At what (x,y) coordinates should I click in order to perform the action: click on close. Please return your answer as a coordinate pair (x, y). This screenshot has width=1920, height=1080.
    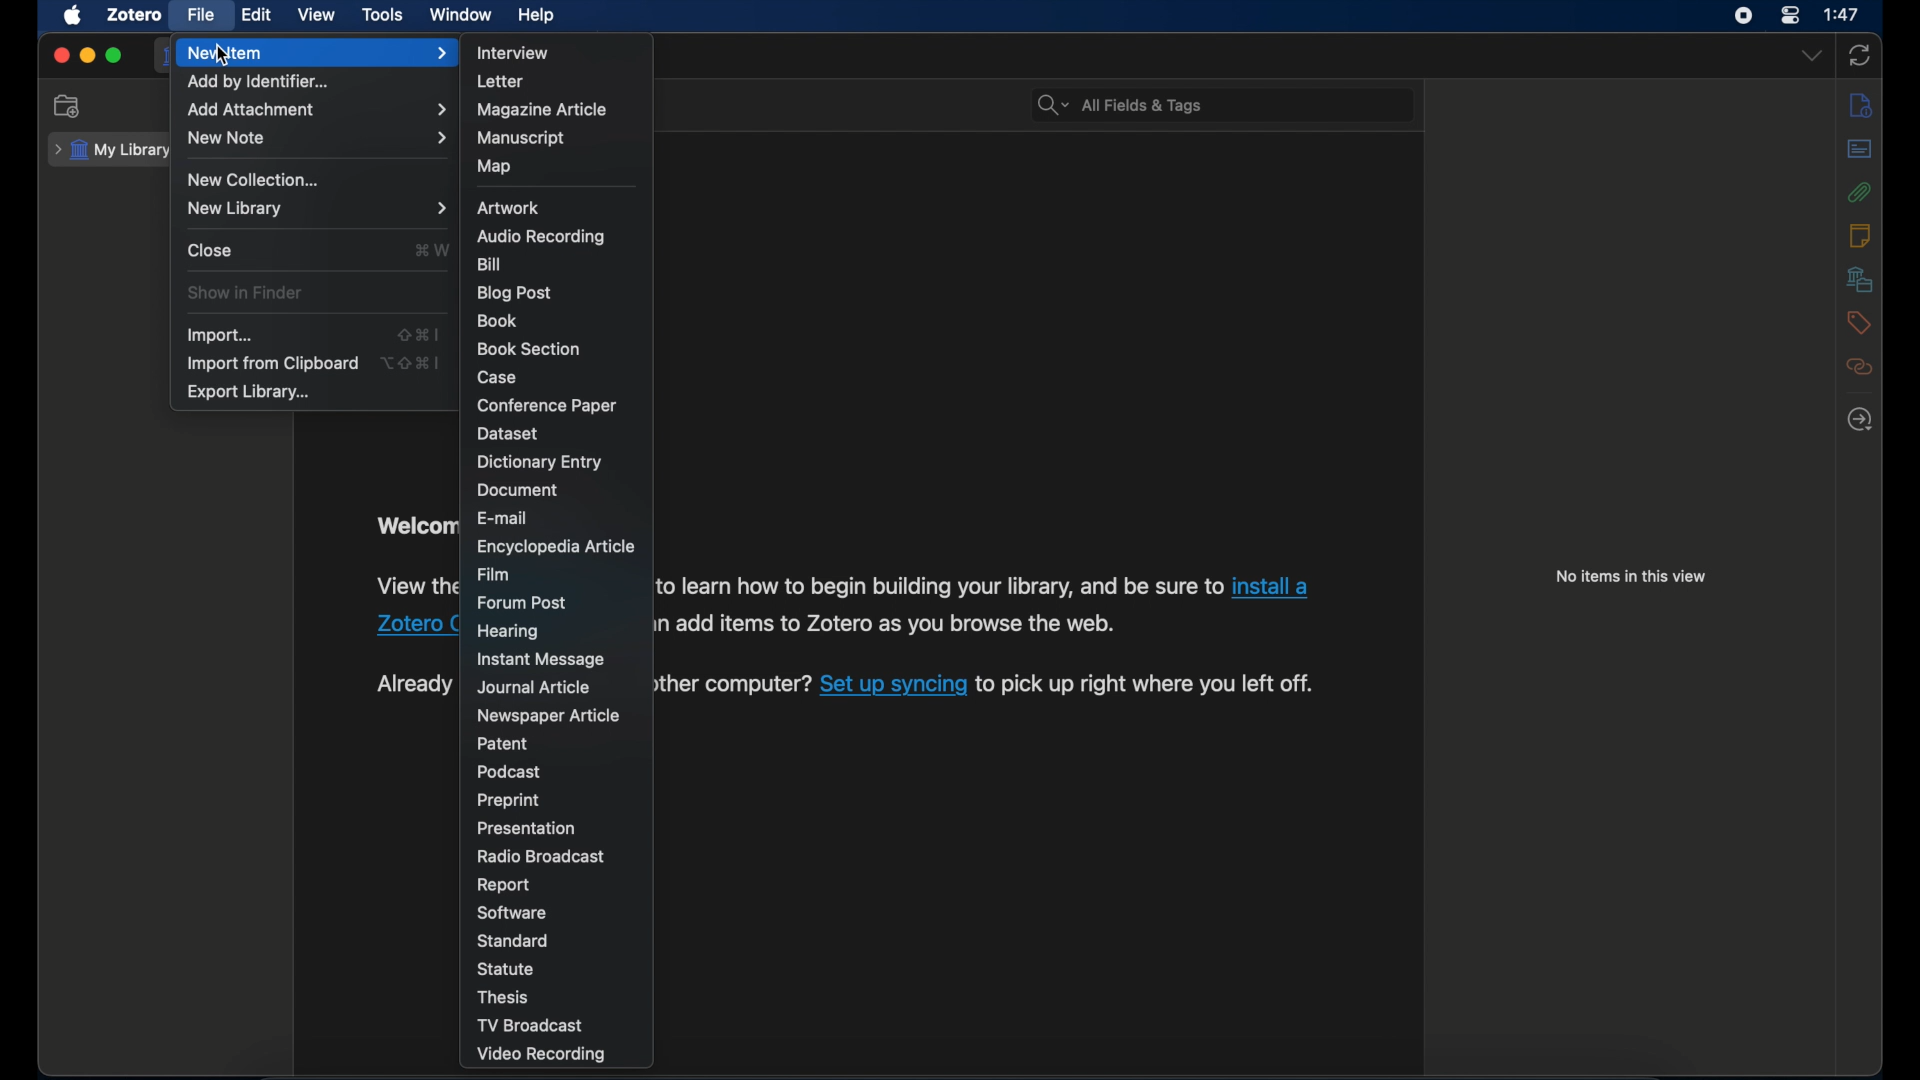
    Looking at the image, I should click on (61, 54).